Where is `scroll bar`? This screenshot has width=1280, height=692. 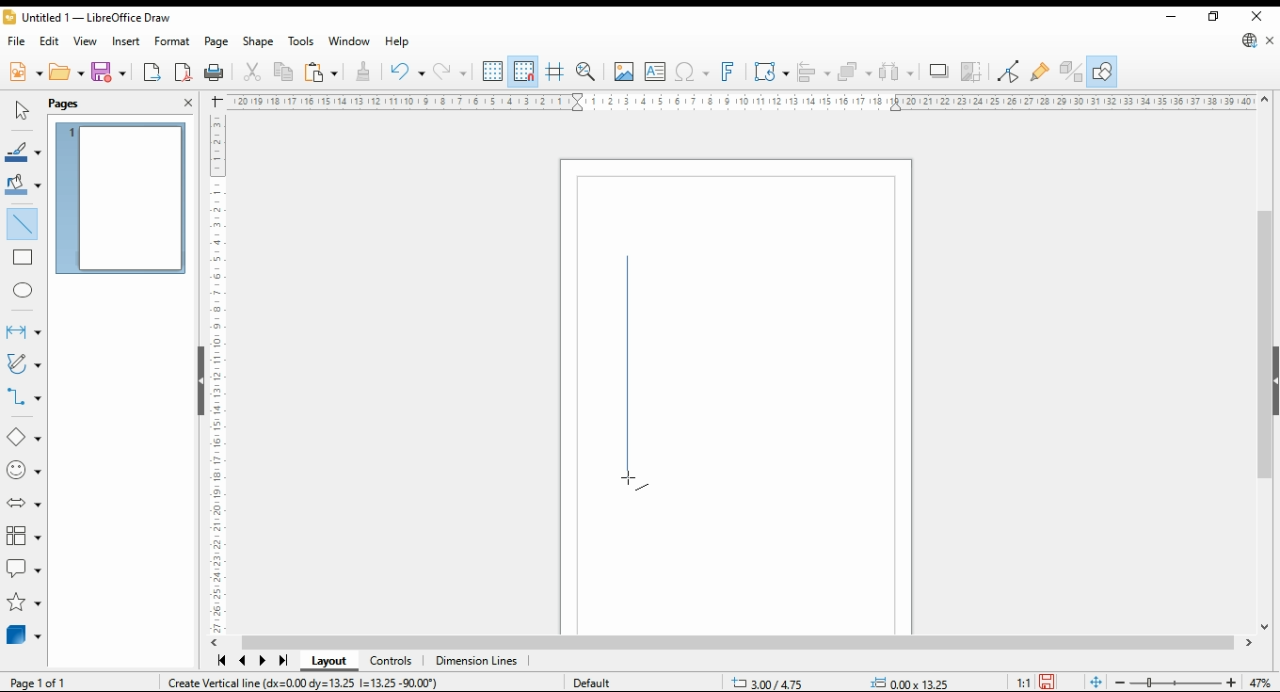
scroll bar is located at coordinates (738, 642).